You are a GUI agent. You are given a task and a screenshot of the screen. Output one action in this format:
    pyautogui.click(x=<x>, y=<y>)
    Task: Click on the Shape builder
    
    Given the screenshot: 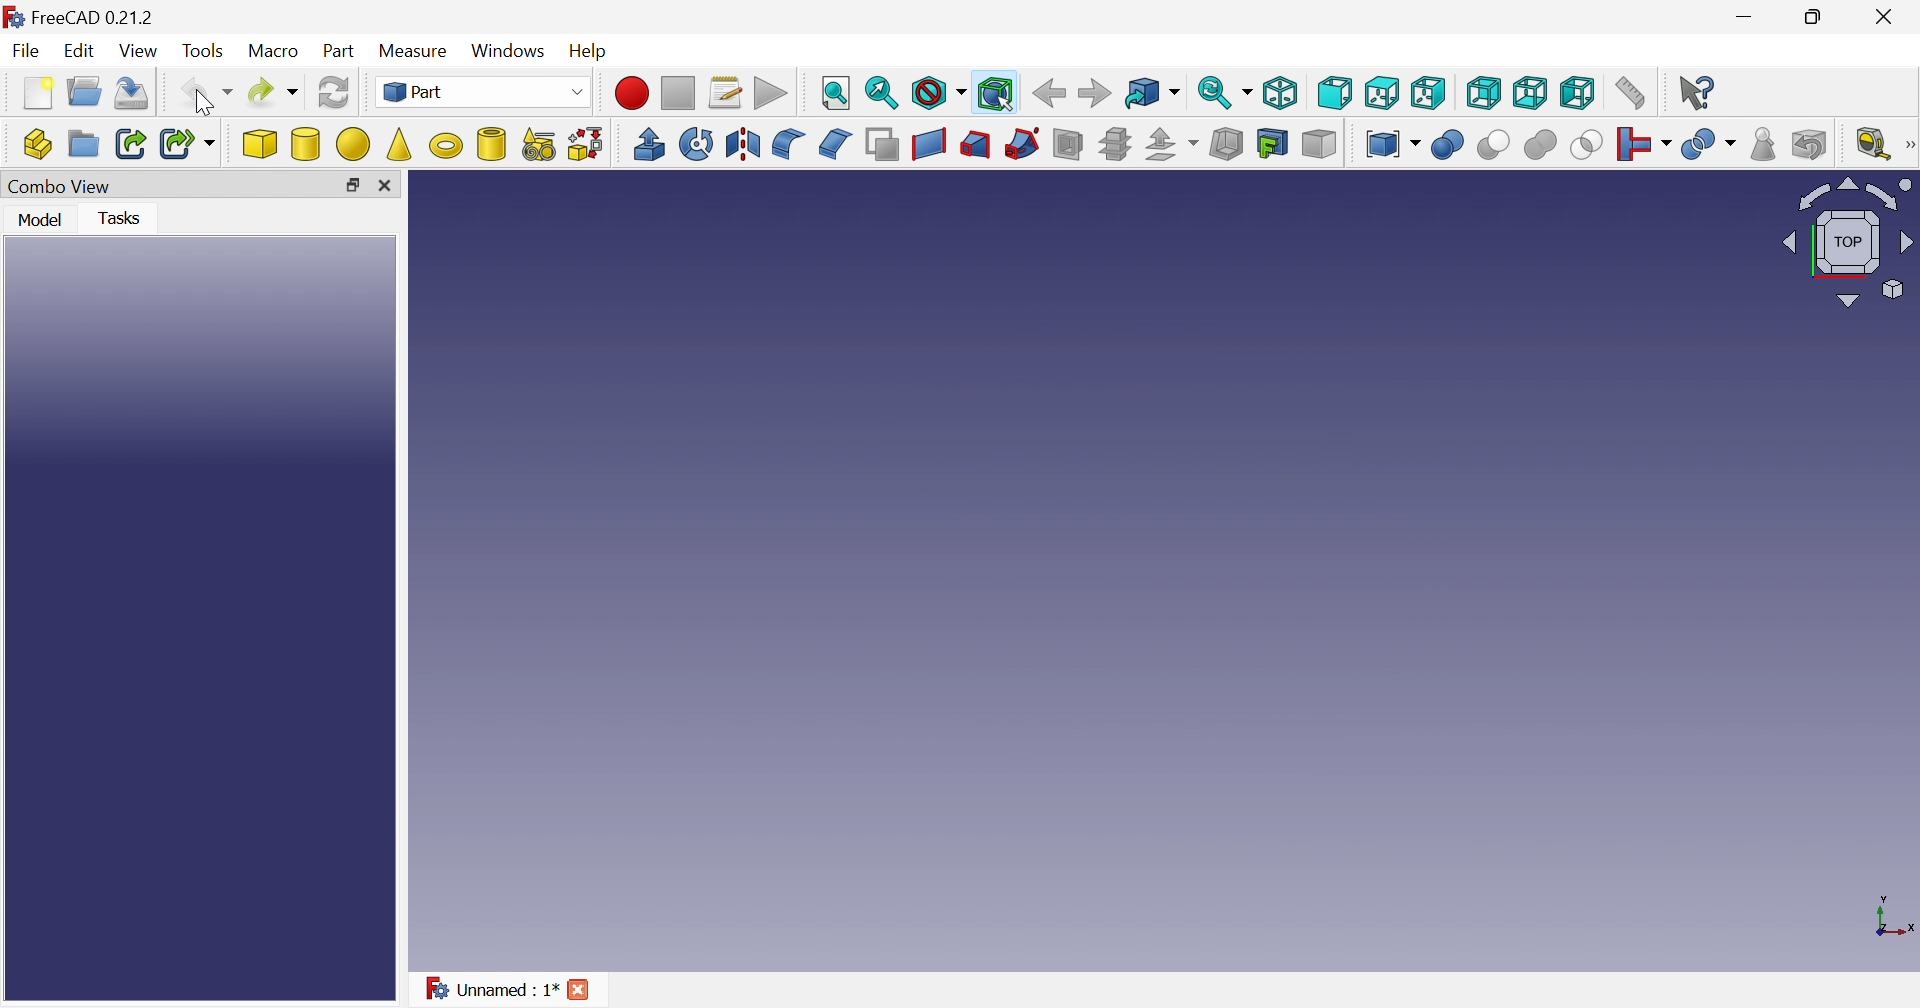 What is the action you would take?
    pyautogui.click(x=588, y=145)
    